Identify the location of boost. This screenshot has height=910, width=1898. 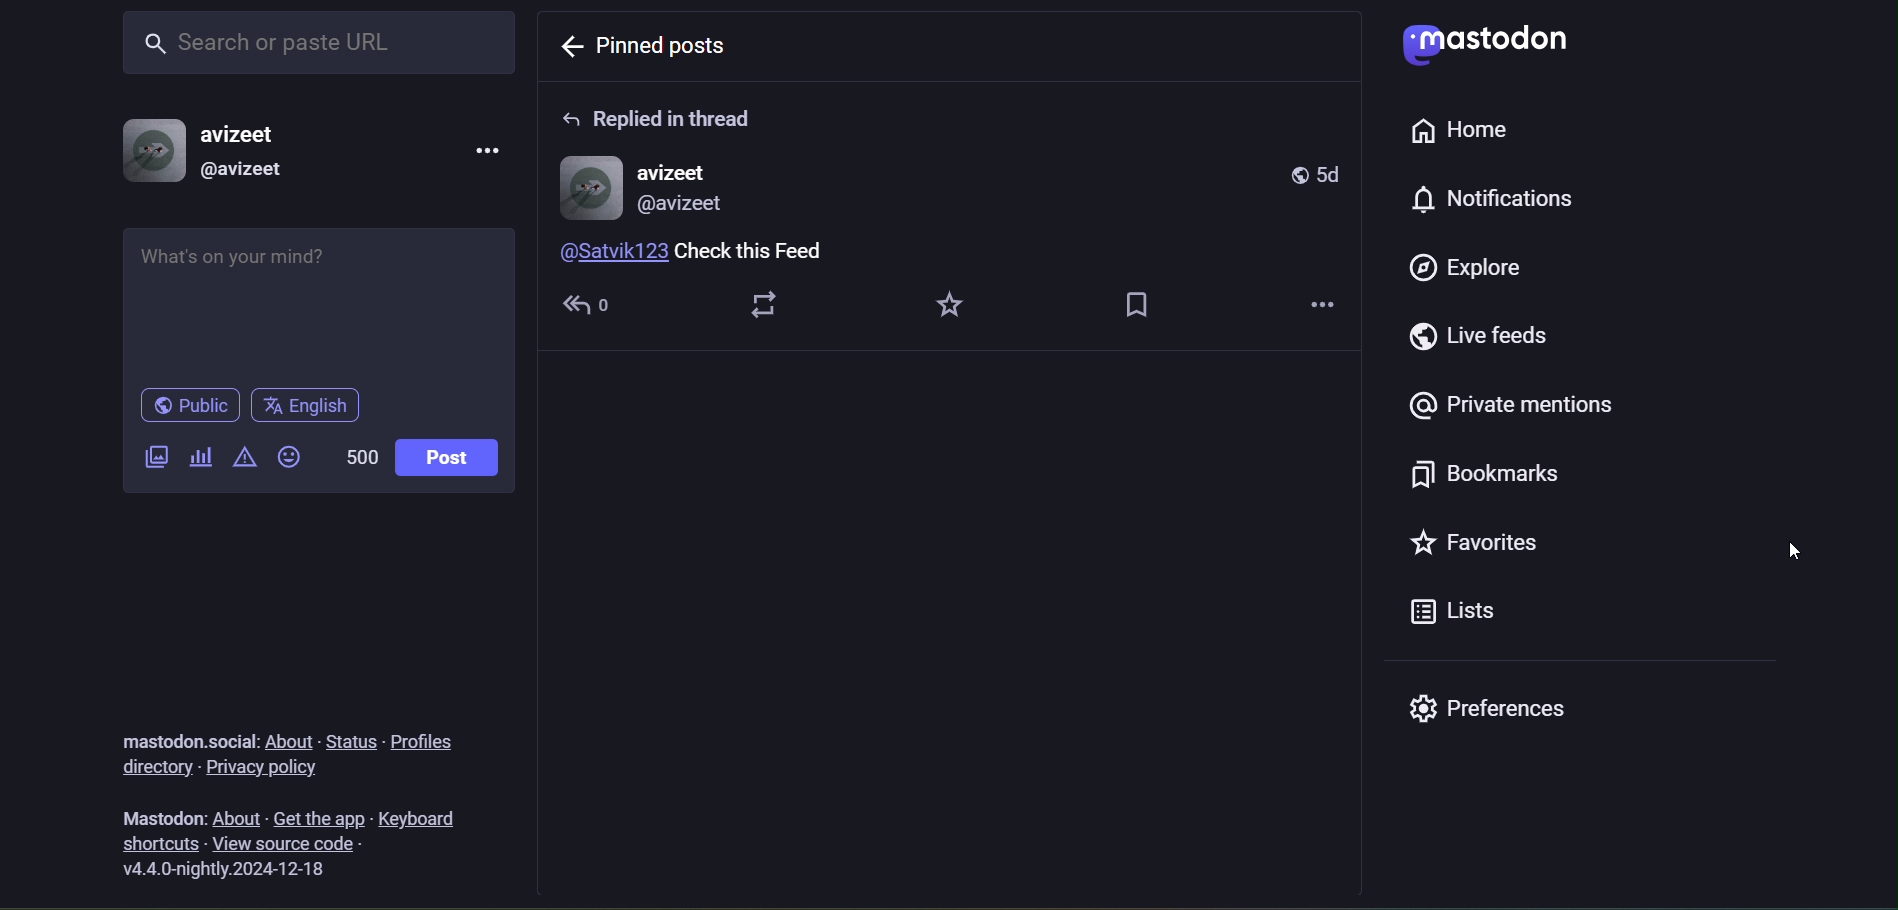
(775, 308).